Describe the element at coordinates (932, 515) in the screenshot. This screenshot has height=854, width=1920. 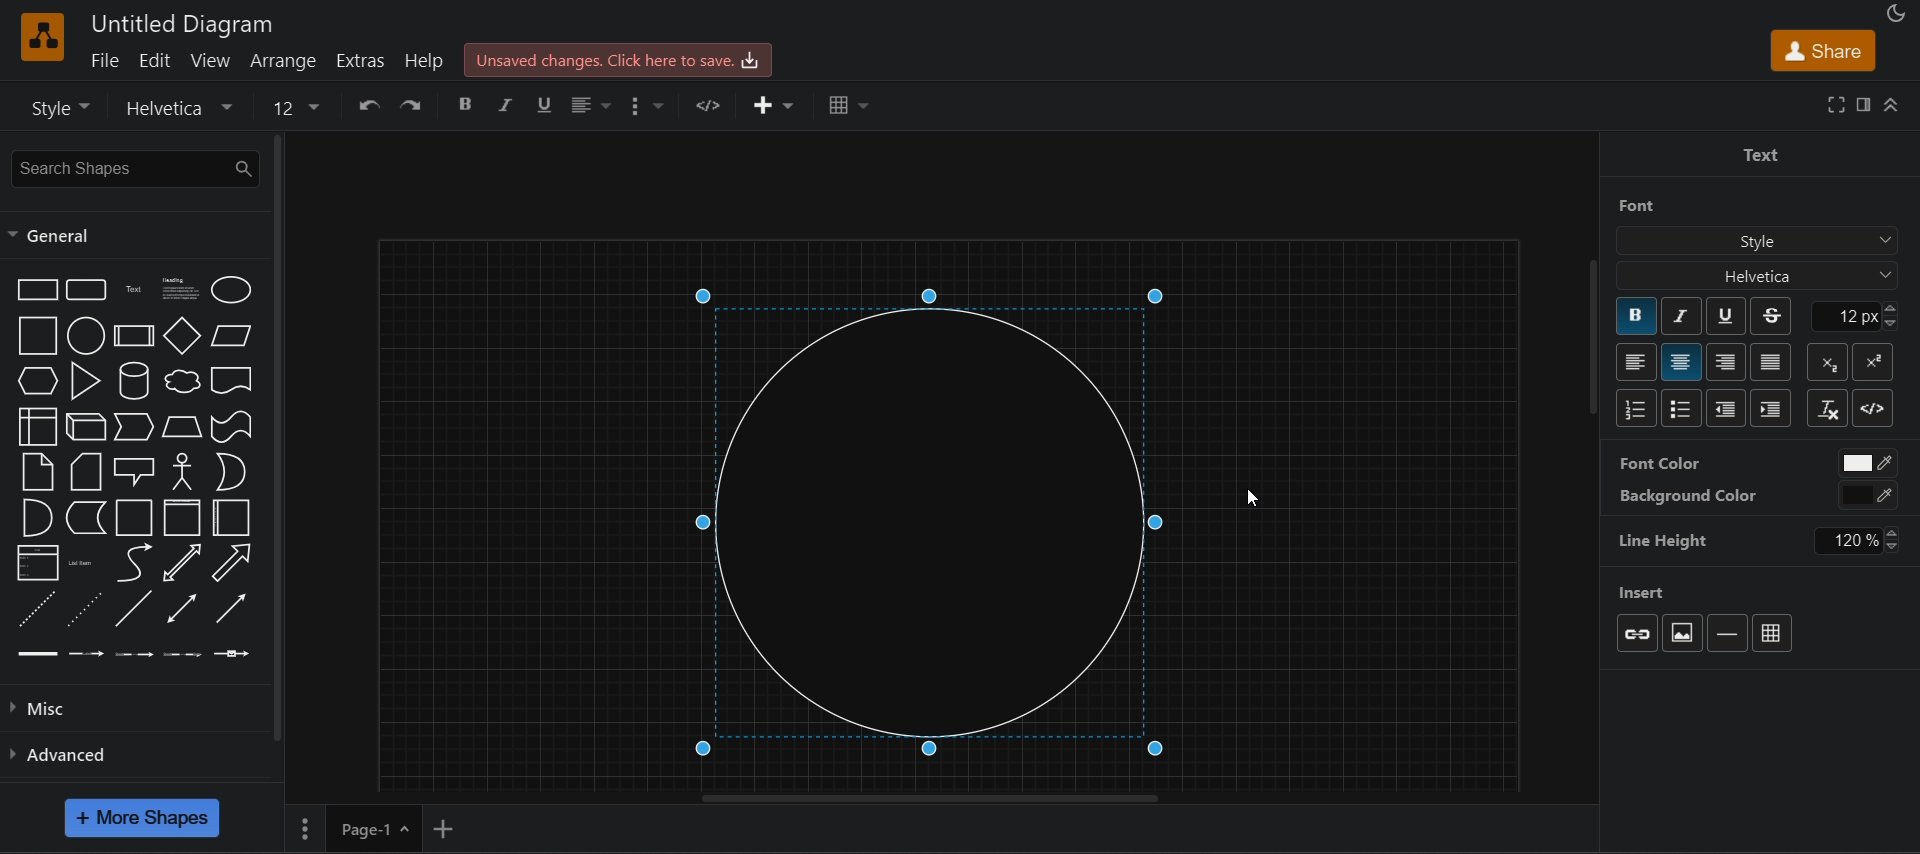
I see `circle` at that location.